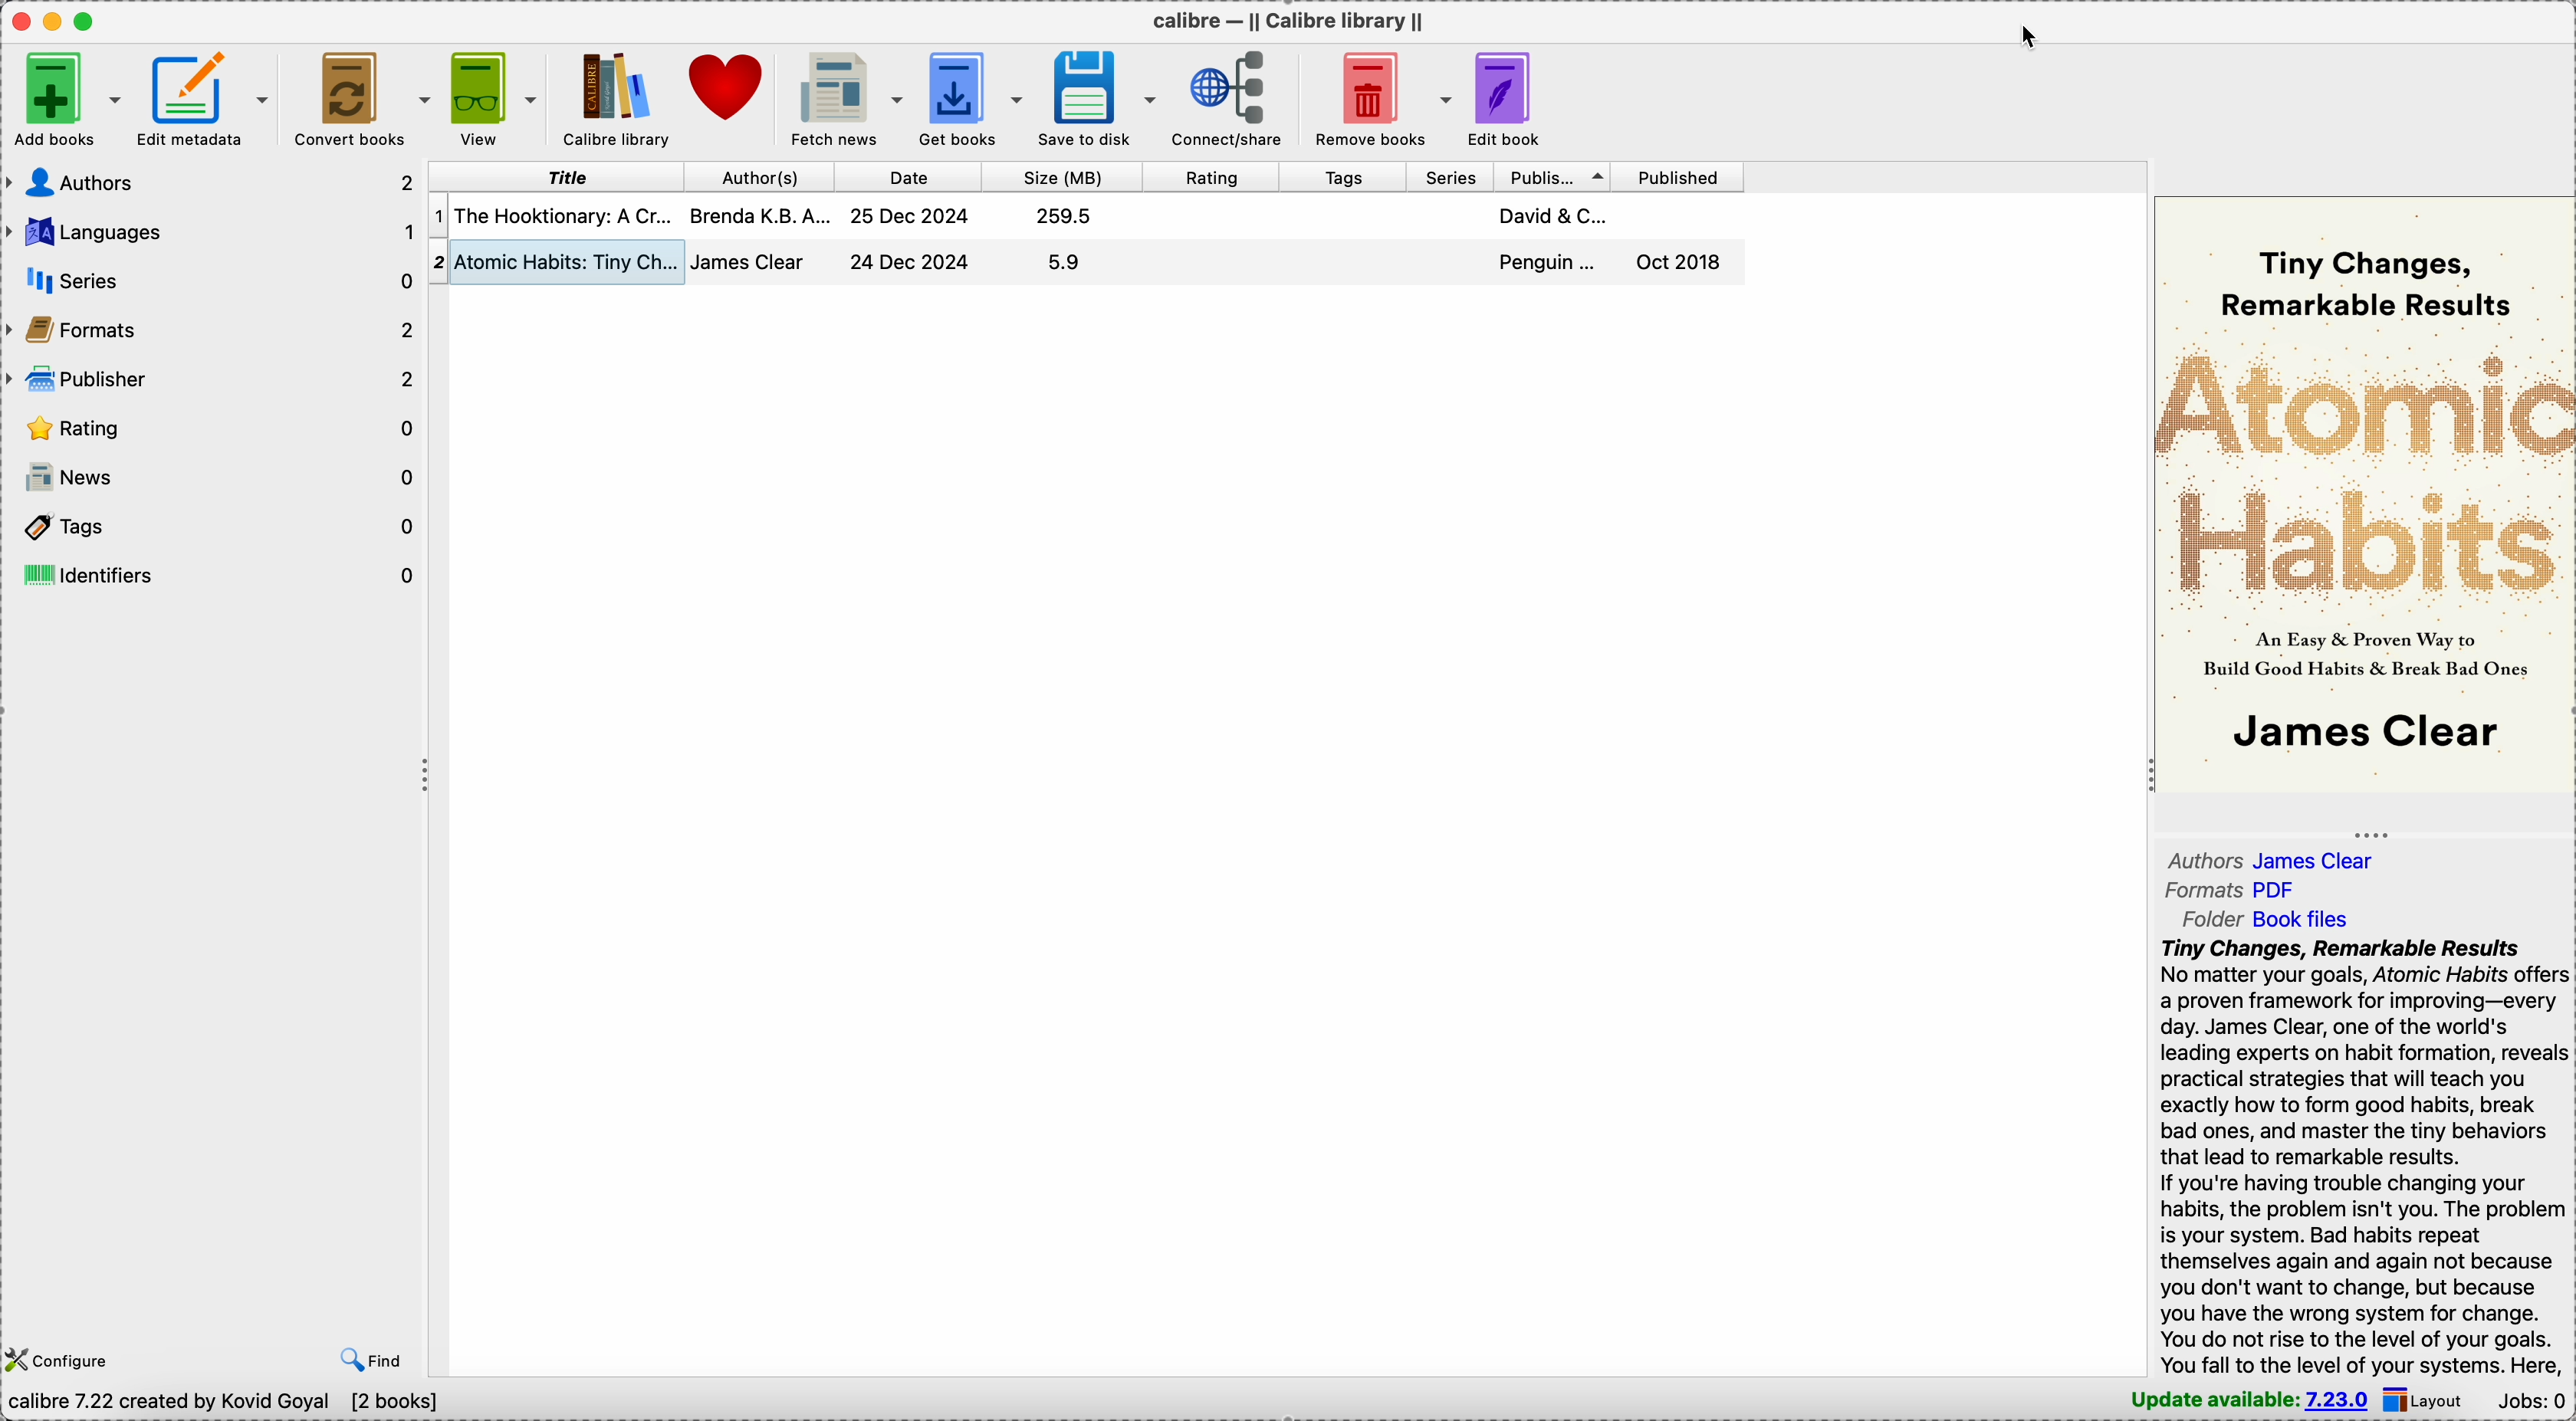 This screenshot has width=2576, height=1421. What do you see at coordinates (2264, 919) in the screenshot?
I see `folder book files` at bounding box center [2264, 919].